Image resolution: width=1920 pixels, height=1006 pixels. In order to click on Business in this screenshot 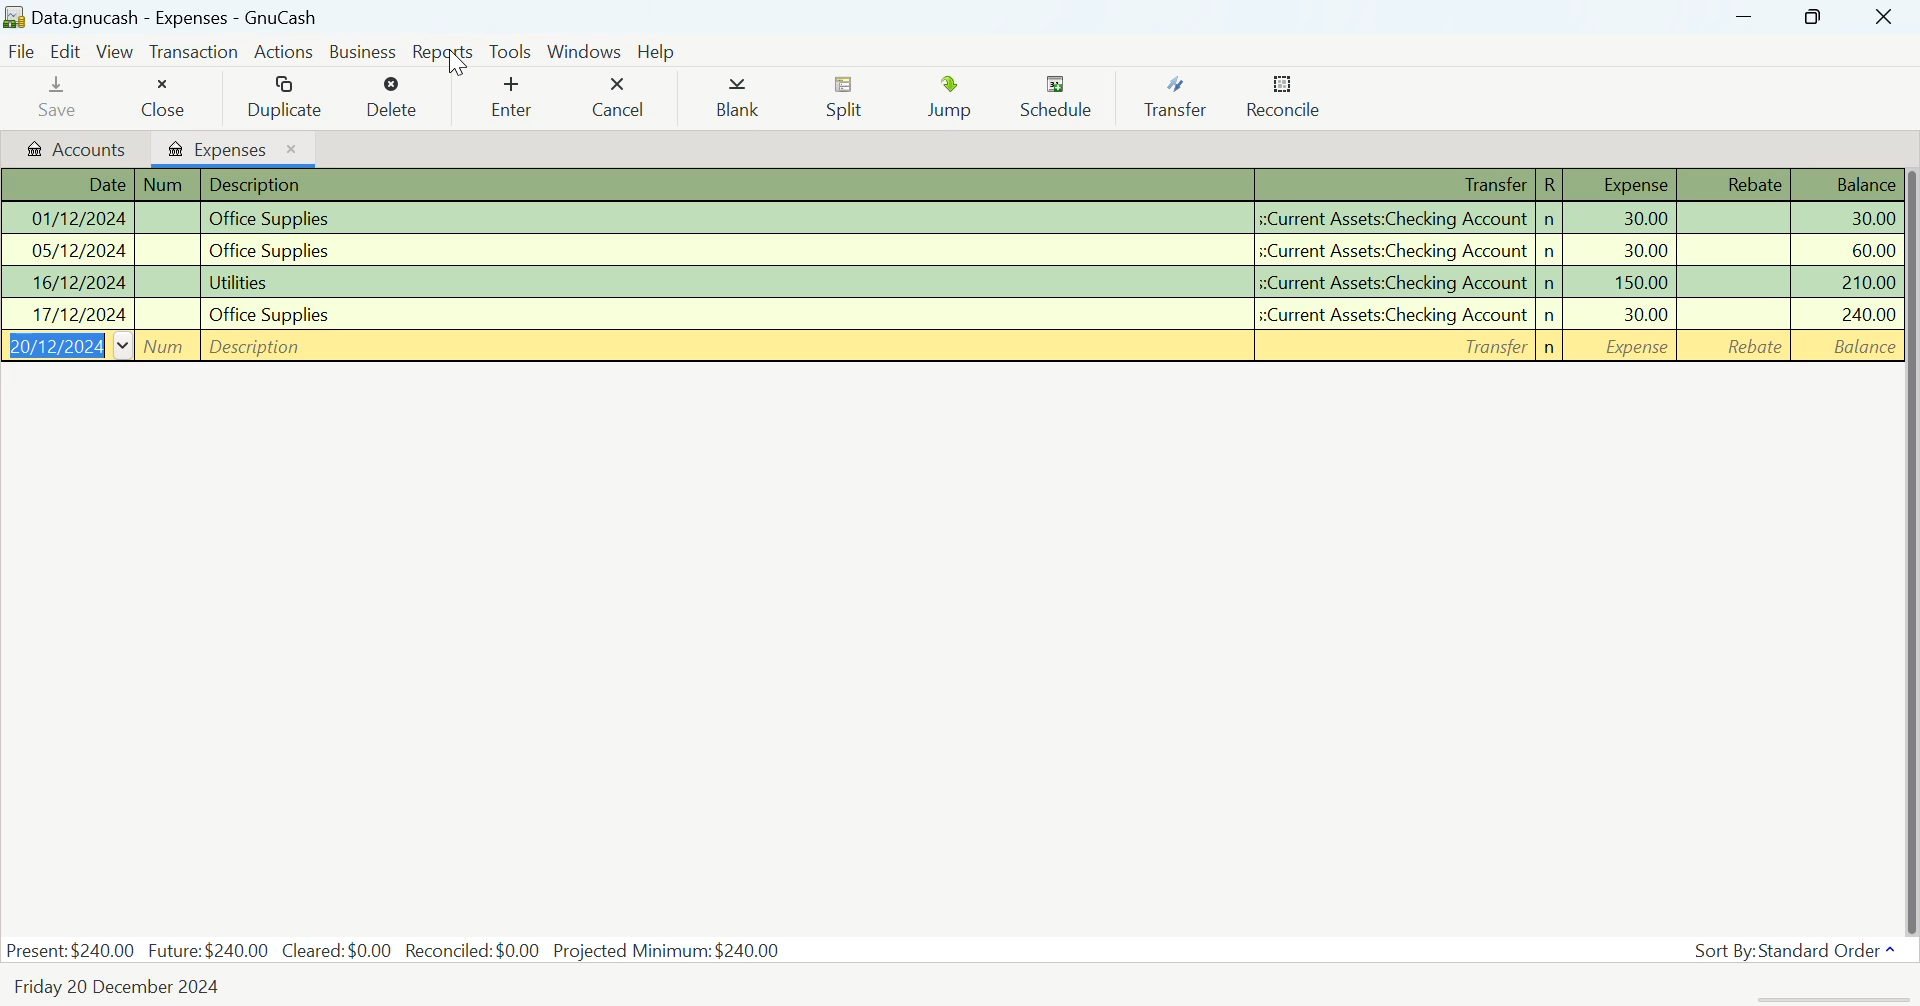, I will do `click(365, 50)`.